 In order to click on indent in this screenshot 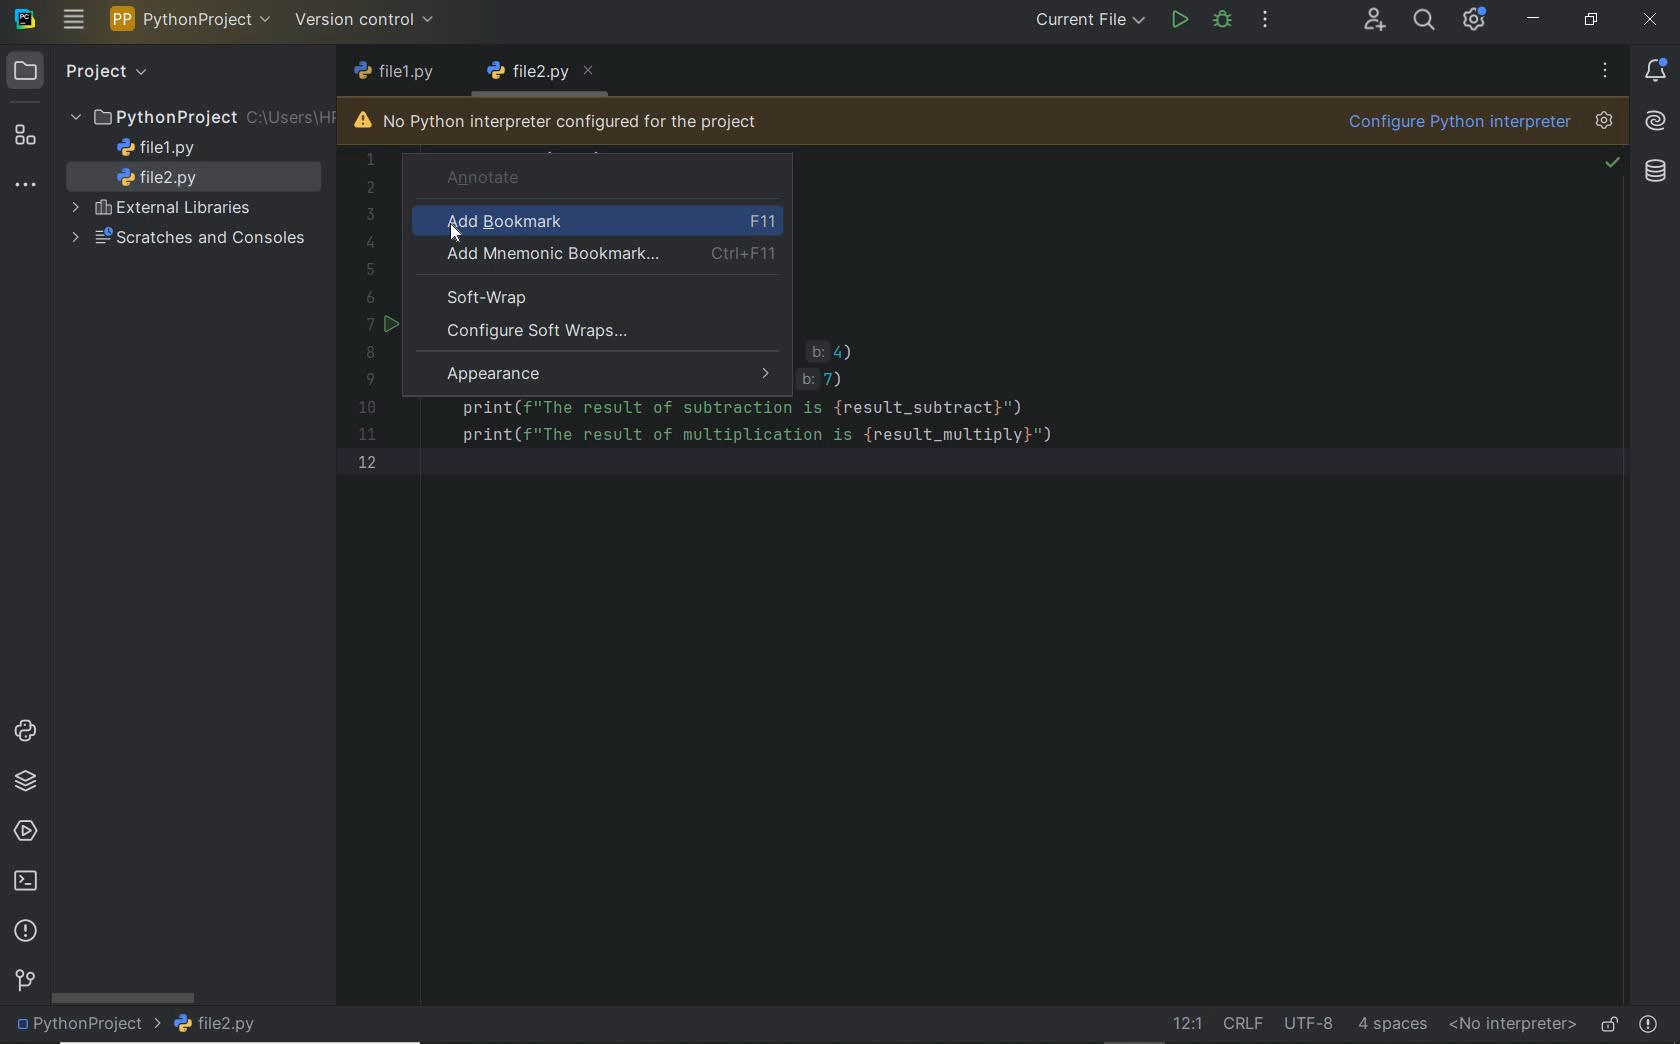, I will do `click(1391, 1024)`.